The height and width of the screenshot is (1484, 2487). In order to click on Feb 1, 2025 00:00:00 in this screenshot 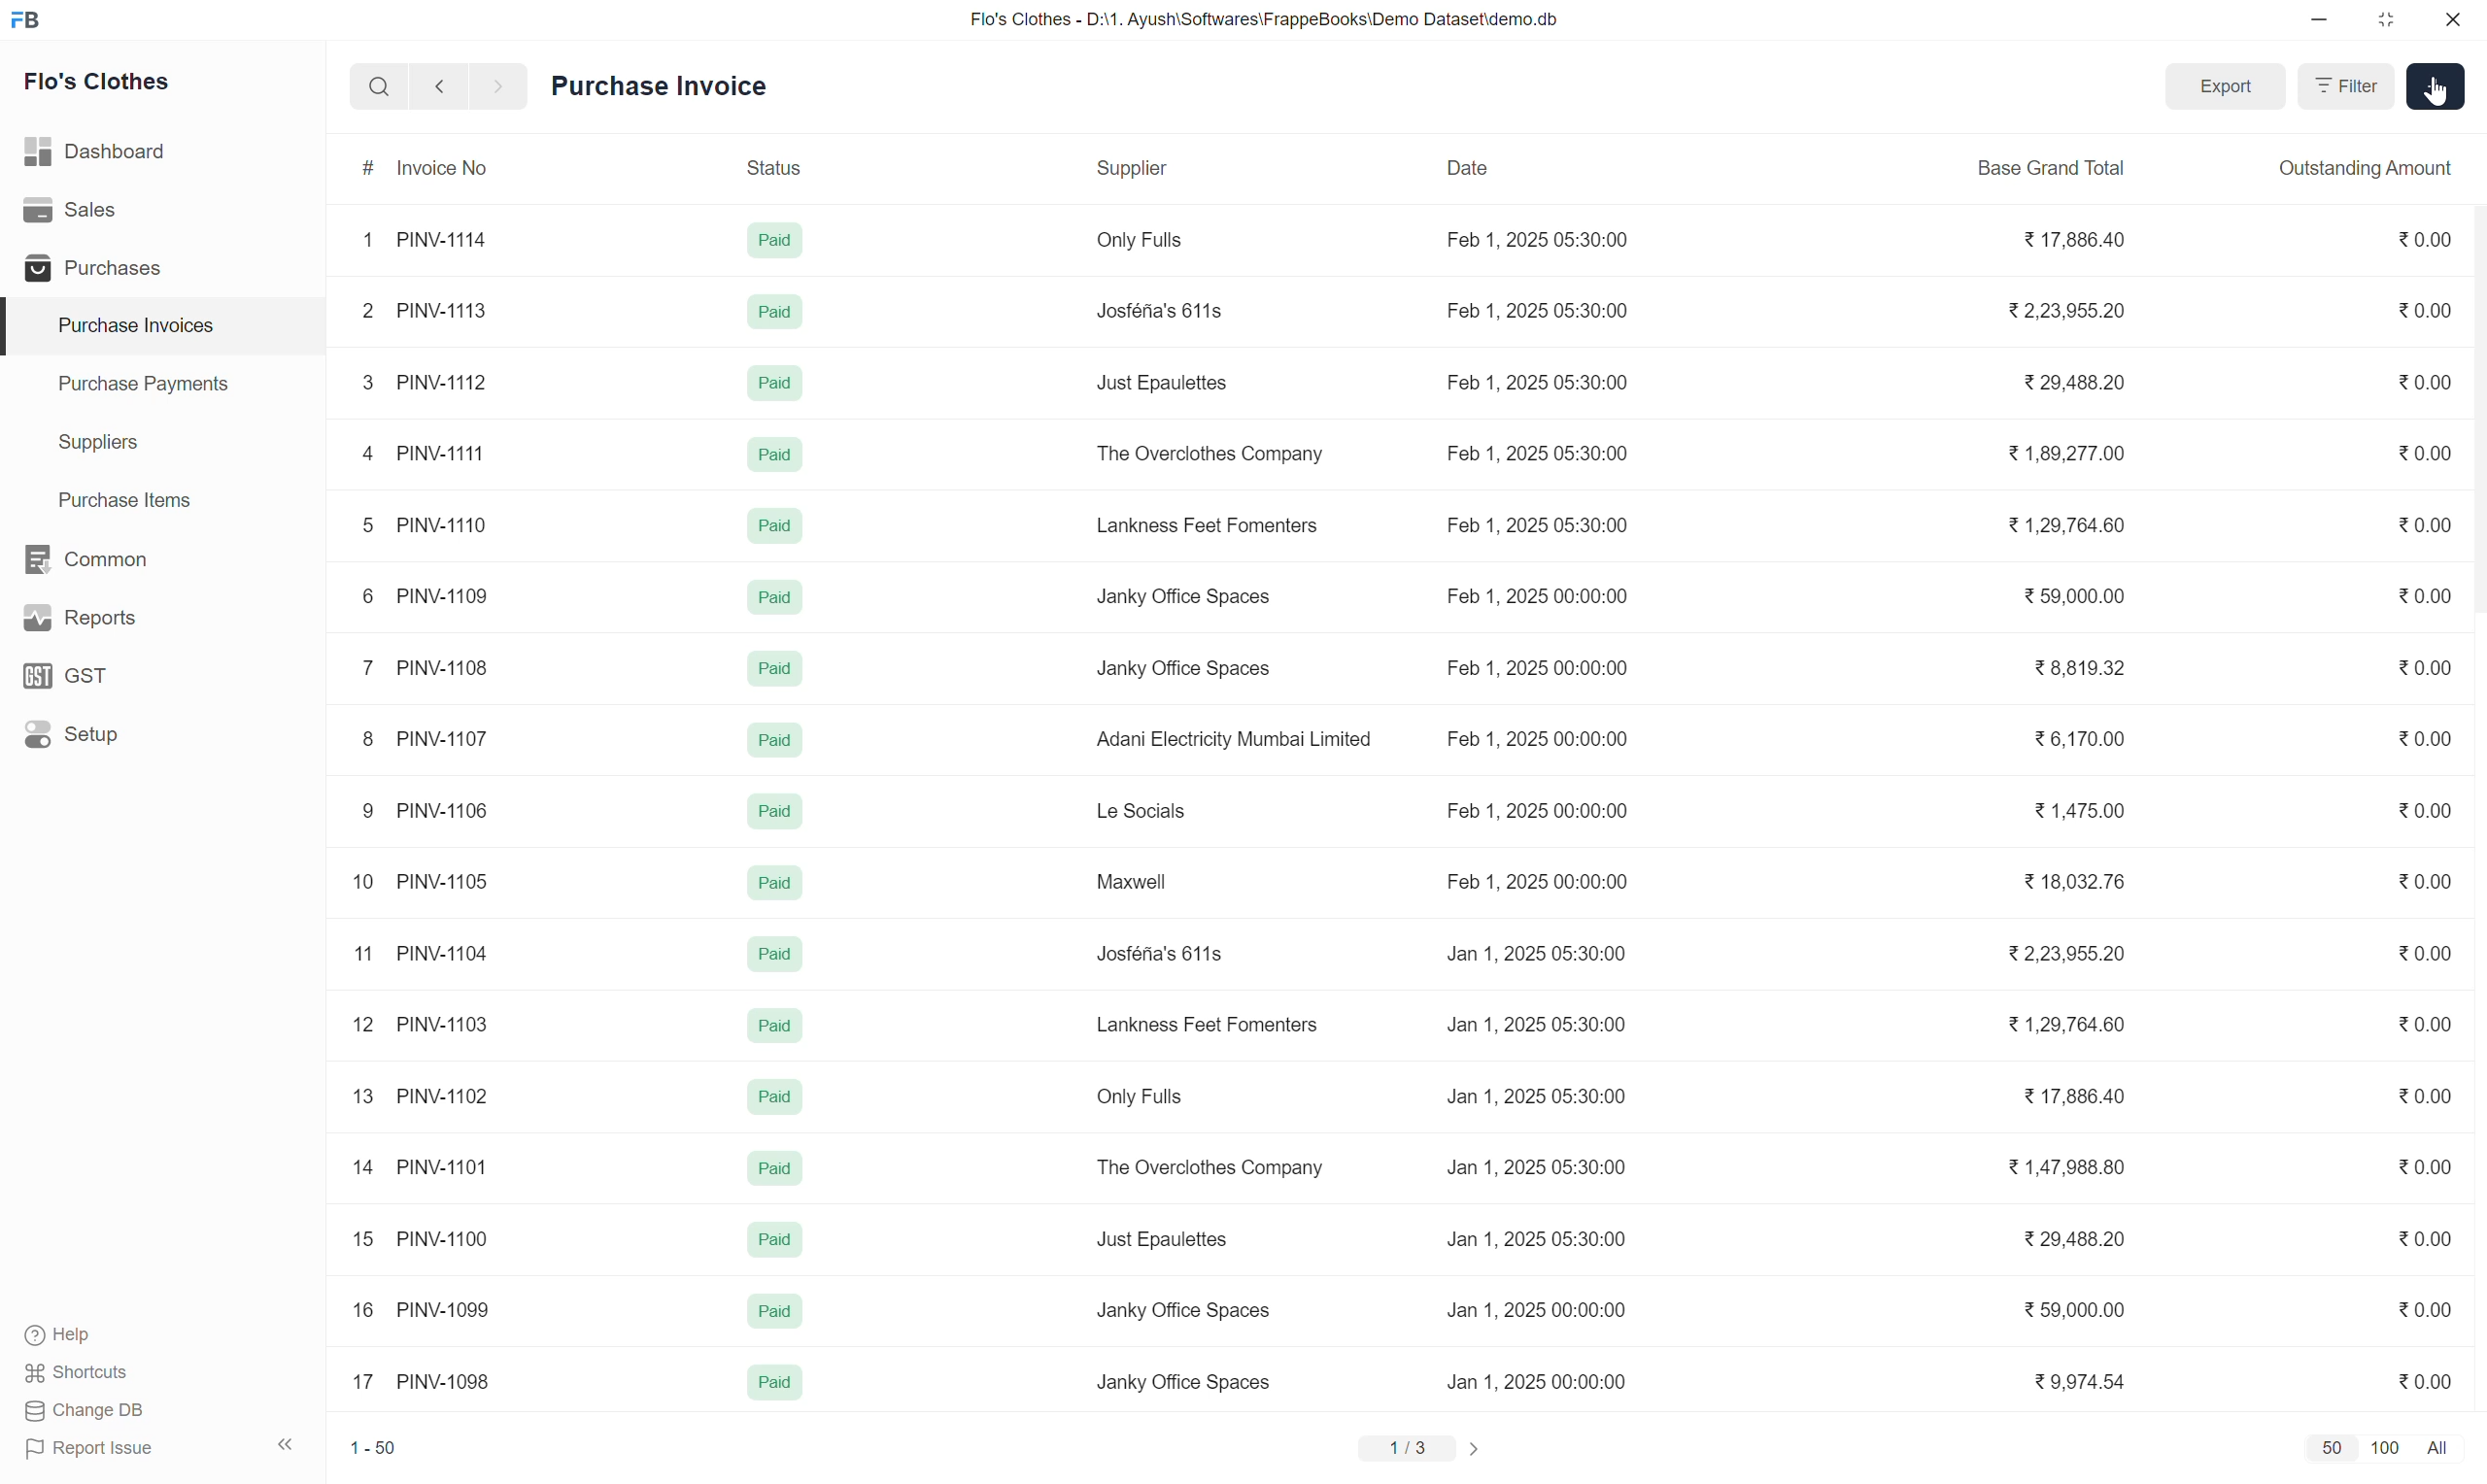, I will do `click(1539, 669)`.